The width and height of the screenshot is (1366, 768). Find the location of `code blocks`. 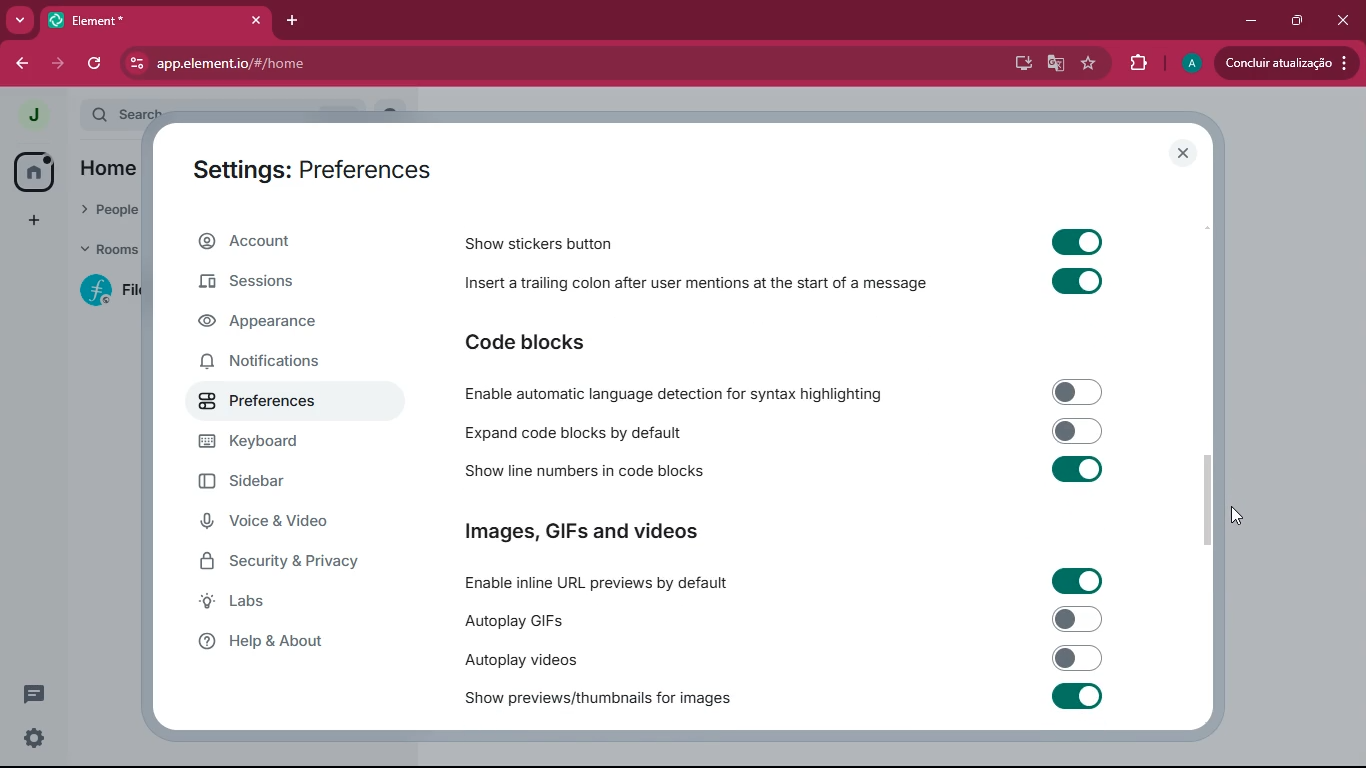

code blocks is located at coordinates (524, 342).